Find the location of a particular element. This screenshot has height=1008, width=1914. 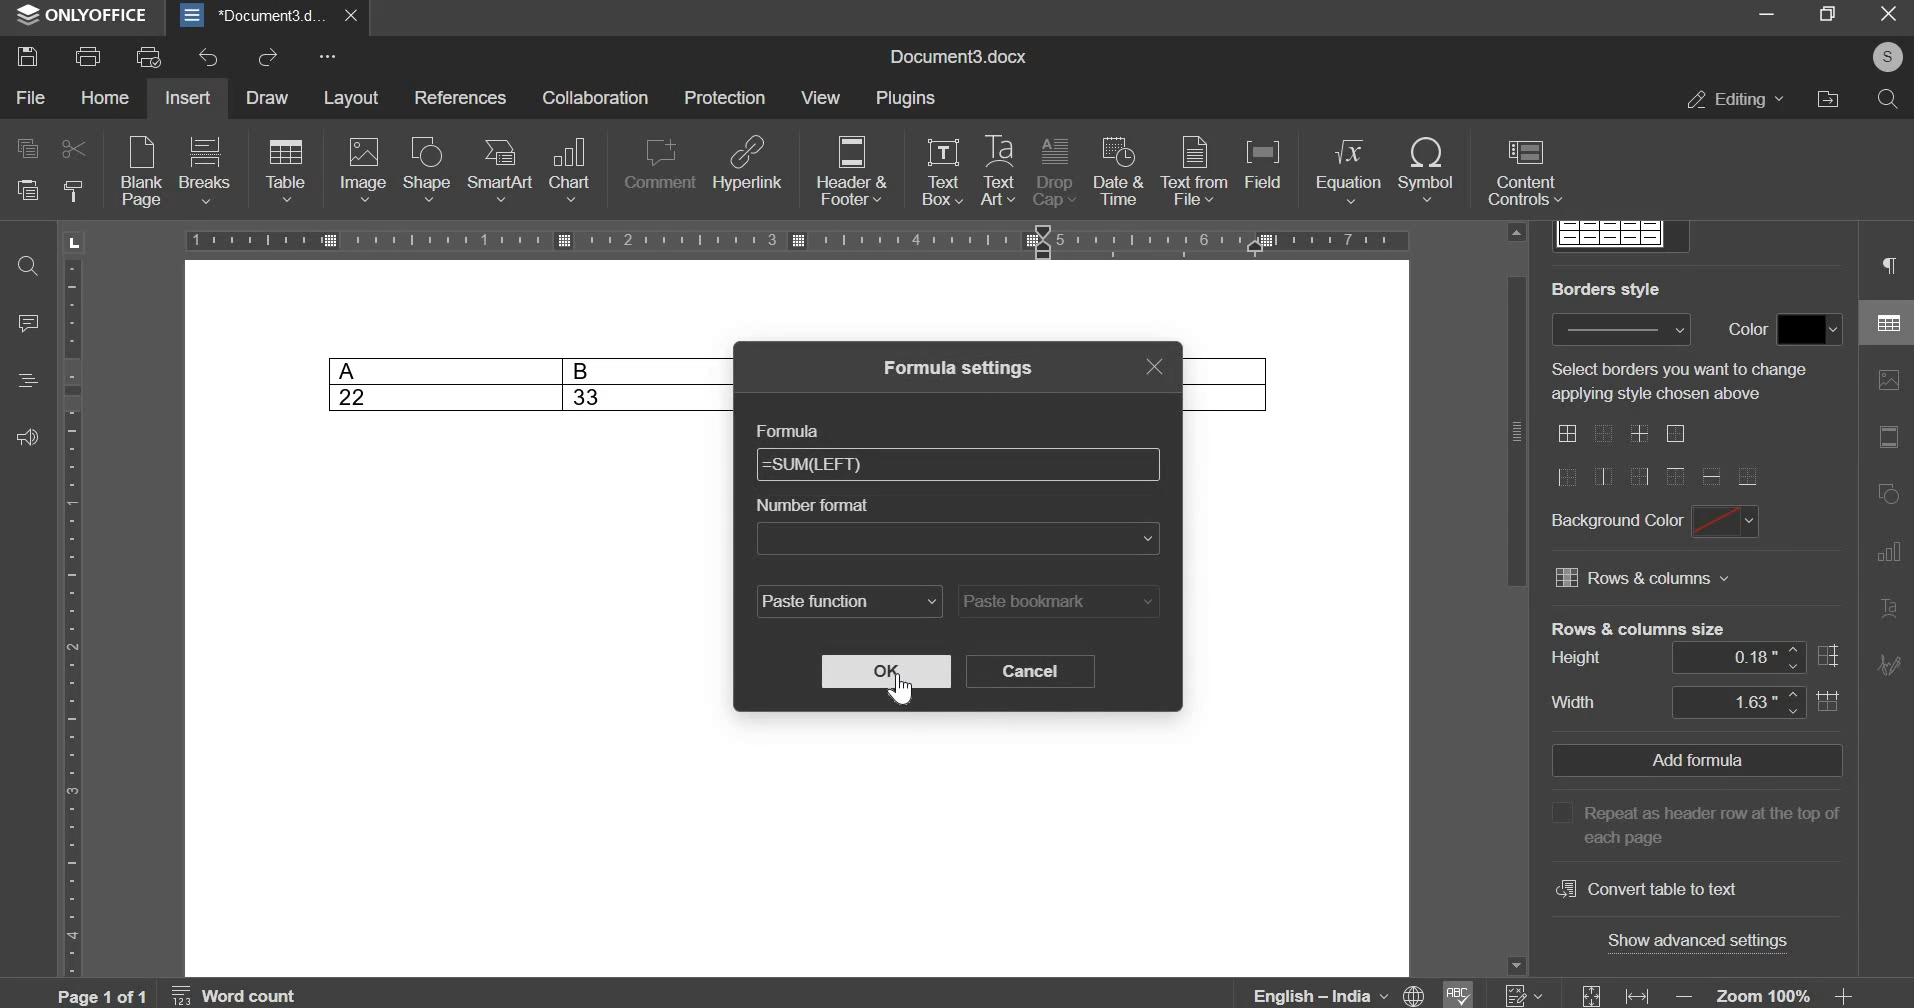

background color is located at coordinates (1726, 523).